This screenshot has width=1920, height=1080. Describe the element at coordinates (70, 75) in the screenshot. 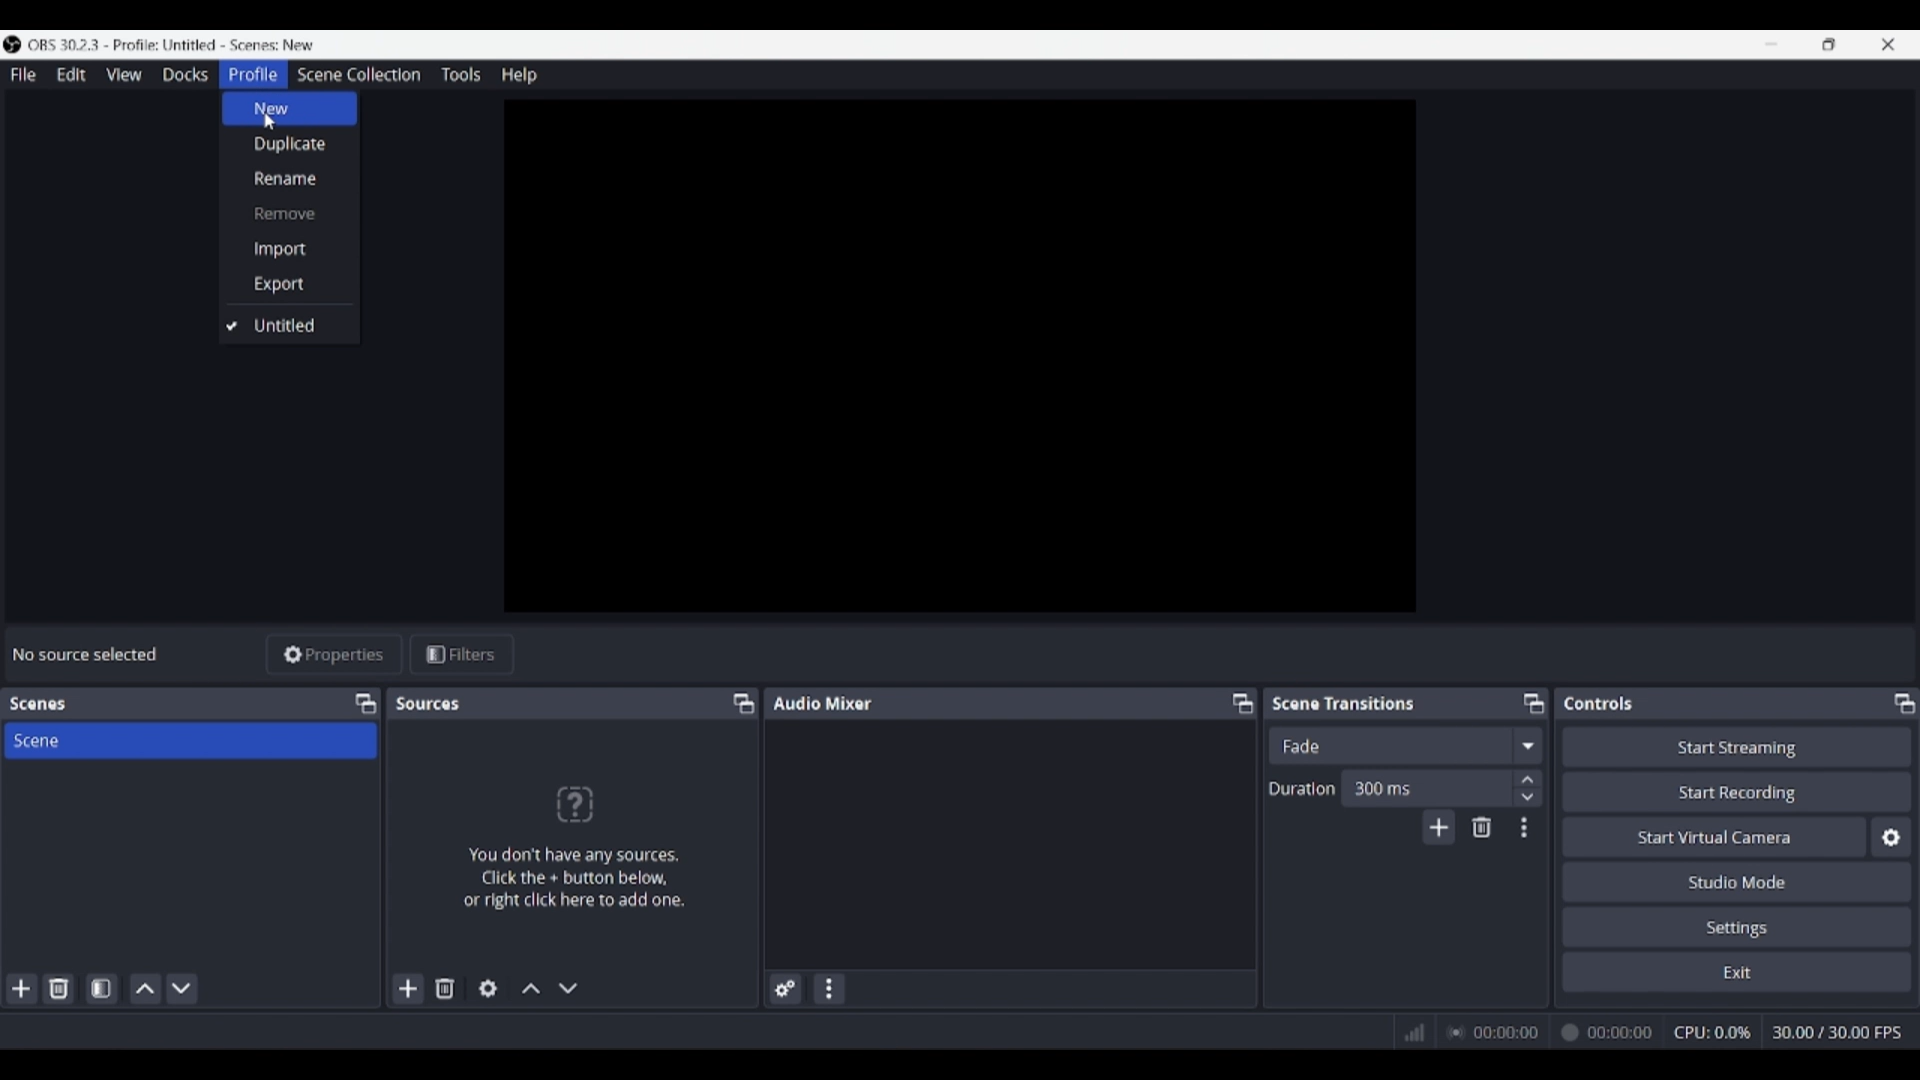

I see `Edit menu` at that location.